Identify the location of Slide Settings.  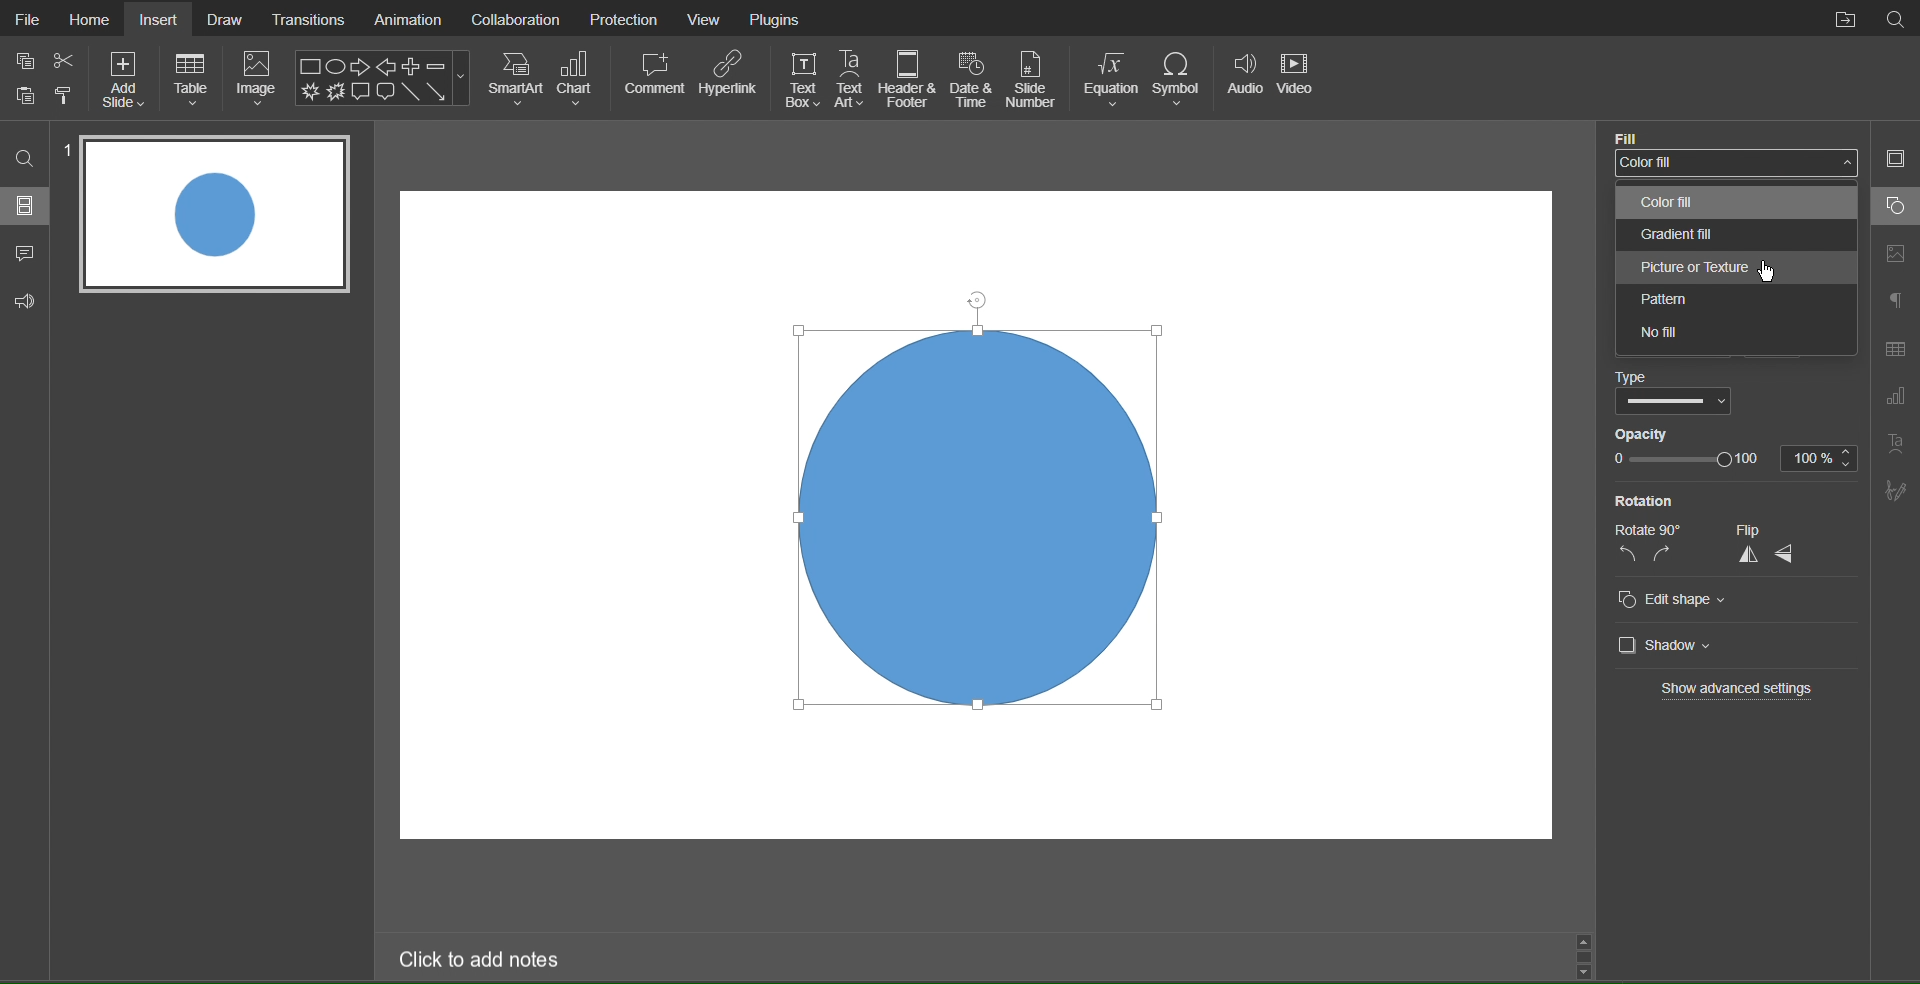
(1894, 162).